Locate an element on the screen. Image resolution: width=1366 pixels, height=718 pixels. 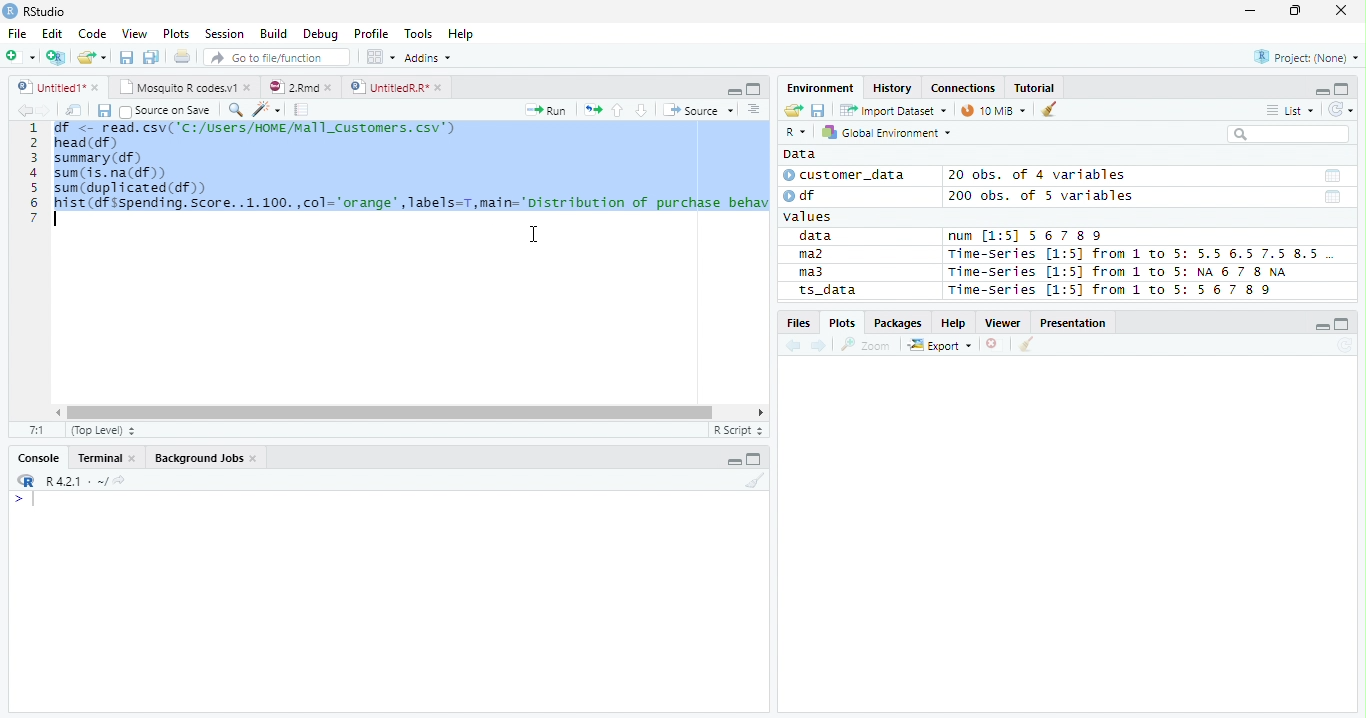
Environment is located at coordinates (822, 88).